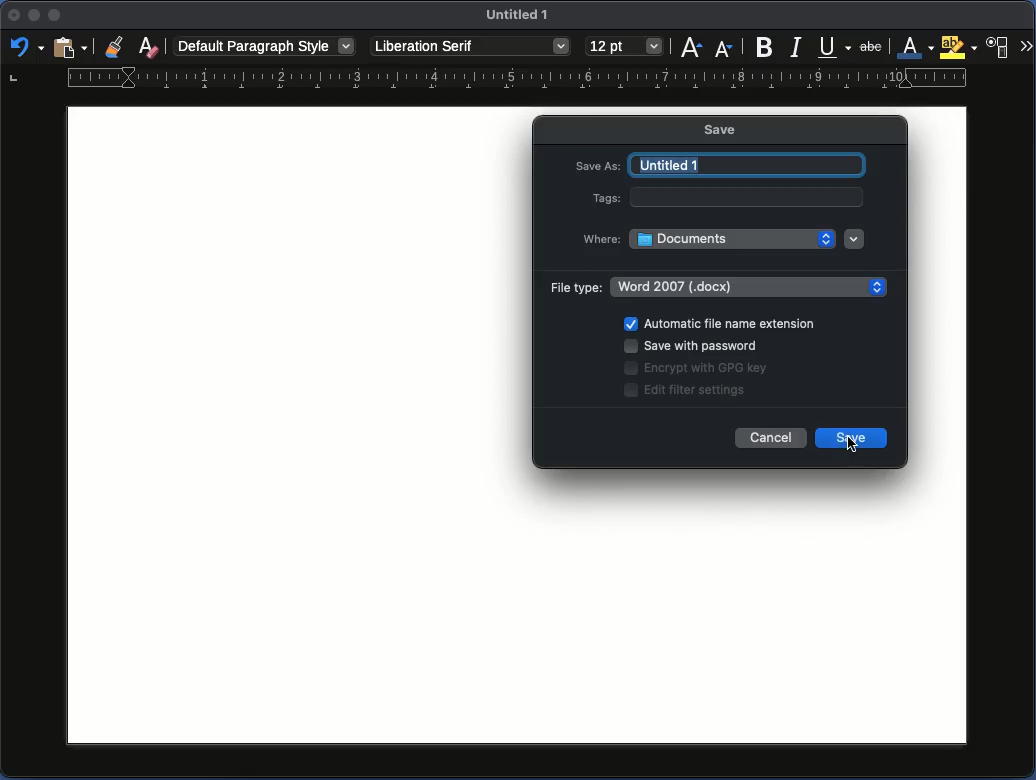 The height and width of the screenshot is (780, 1036). Describe the element at coordinates (746, 197) in the screenshot. I see `Tags field` at that location.